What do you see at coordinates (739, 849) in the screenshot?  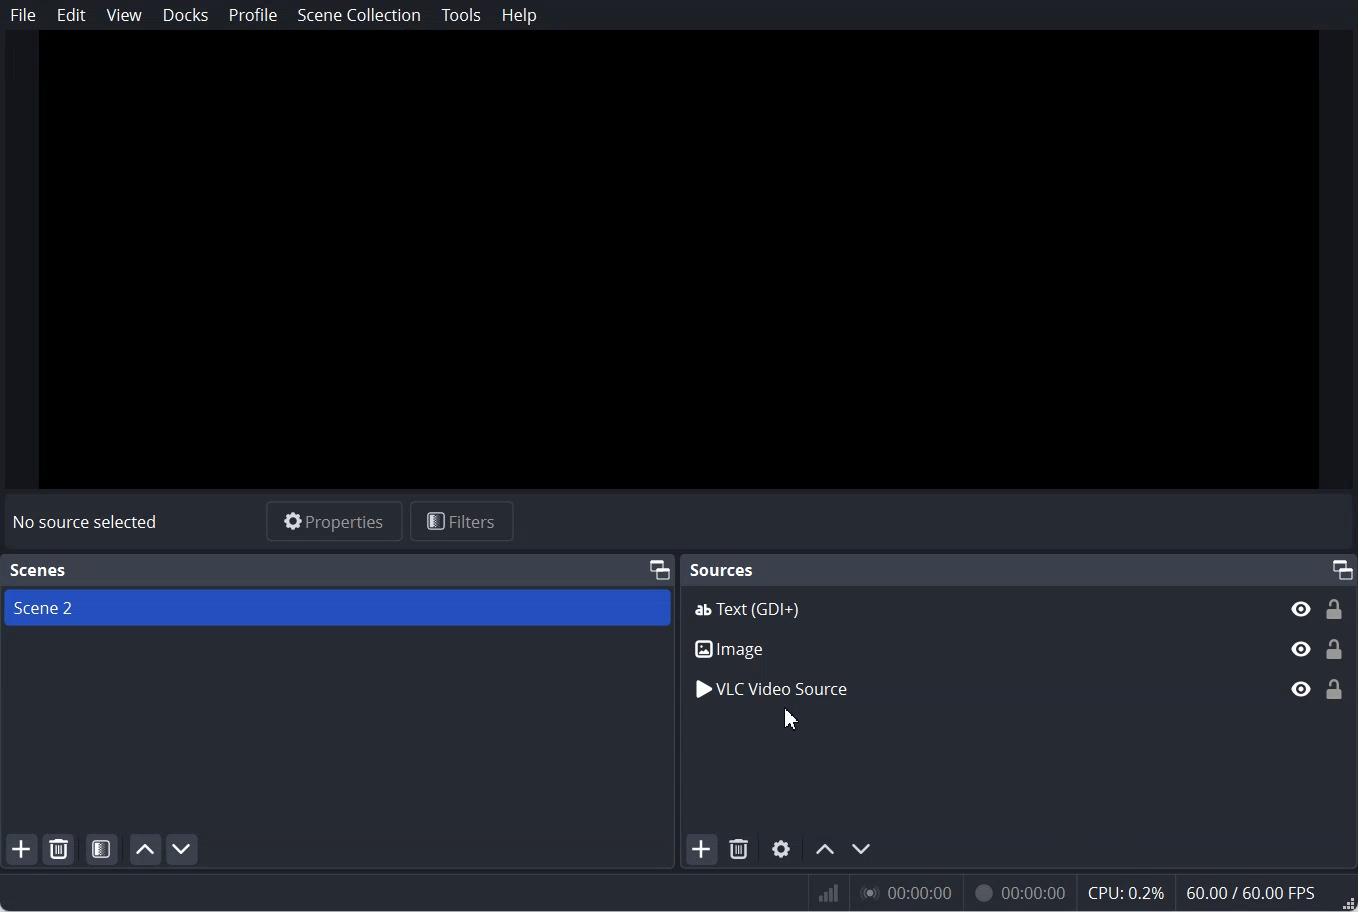 I see `Remove selected Source` at bounding box center [739, 849].